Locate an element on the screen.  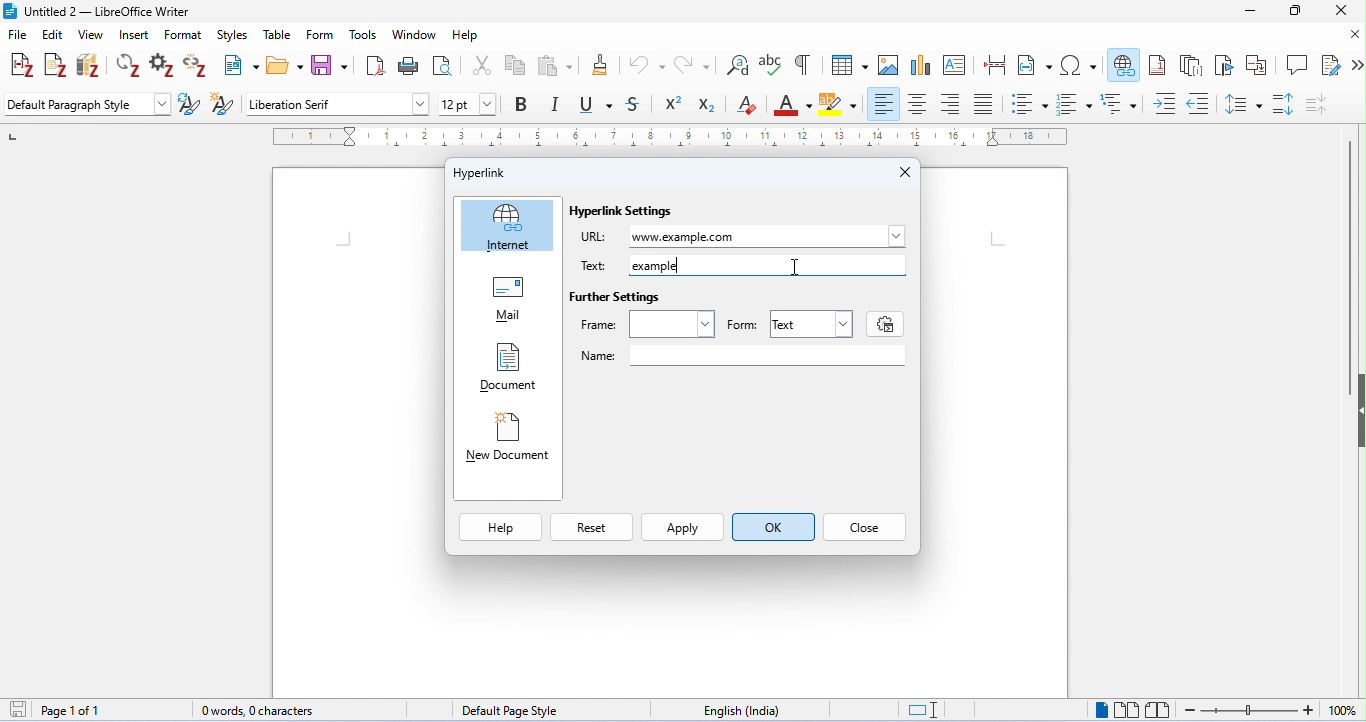
strikethrough is located at coordinates (634, 104).